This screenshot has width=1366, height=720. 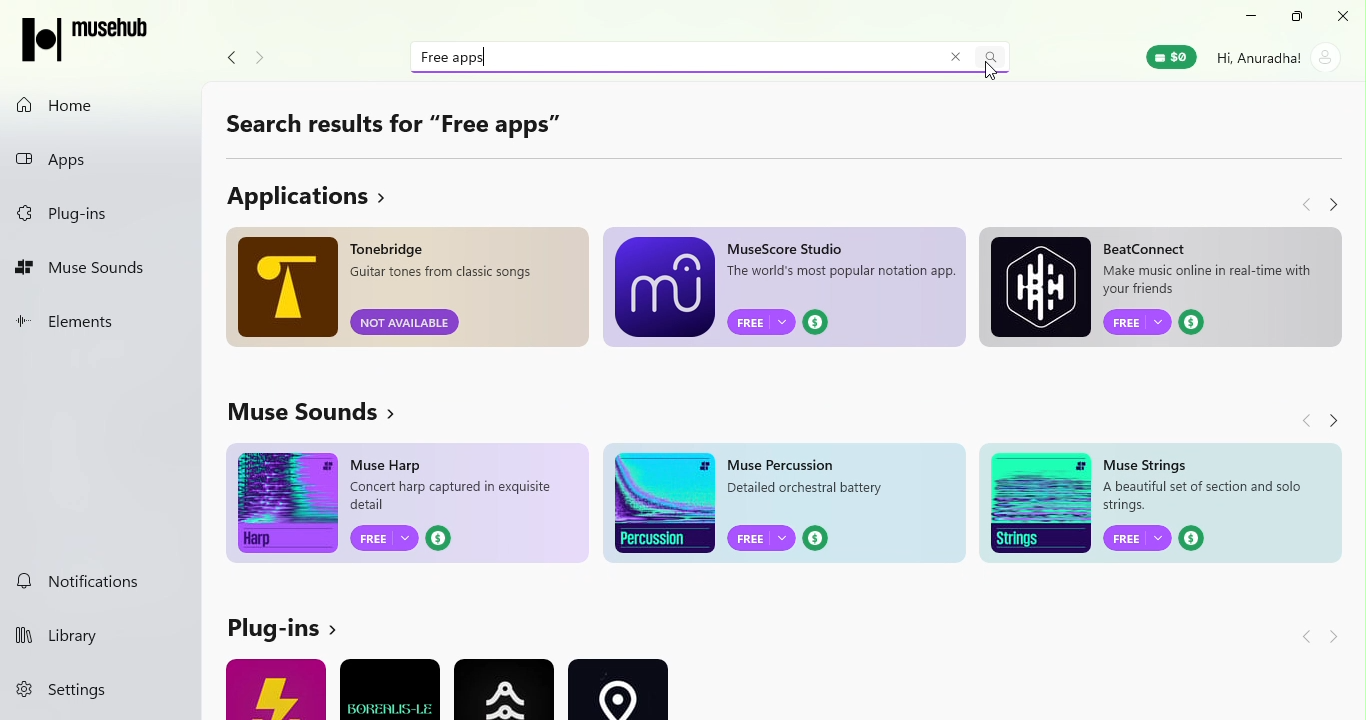 I want to click on Ad, so click(x=623, y=688).